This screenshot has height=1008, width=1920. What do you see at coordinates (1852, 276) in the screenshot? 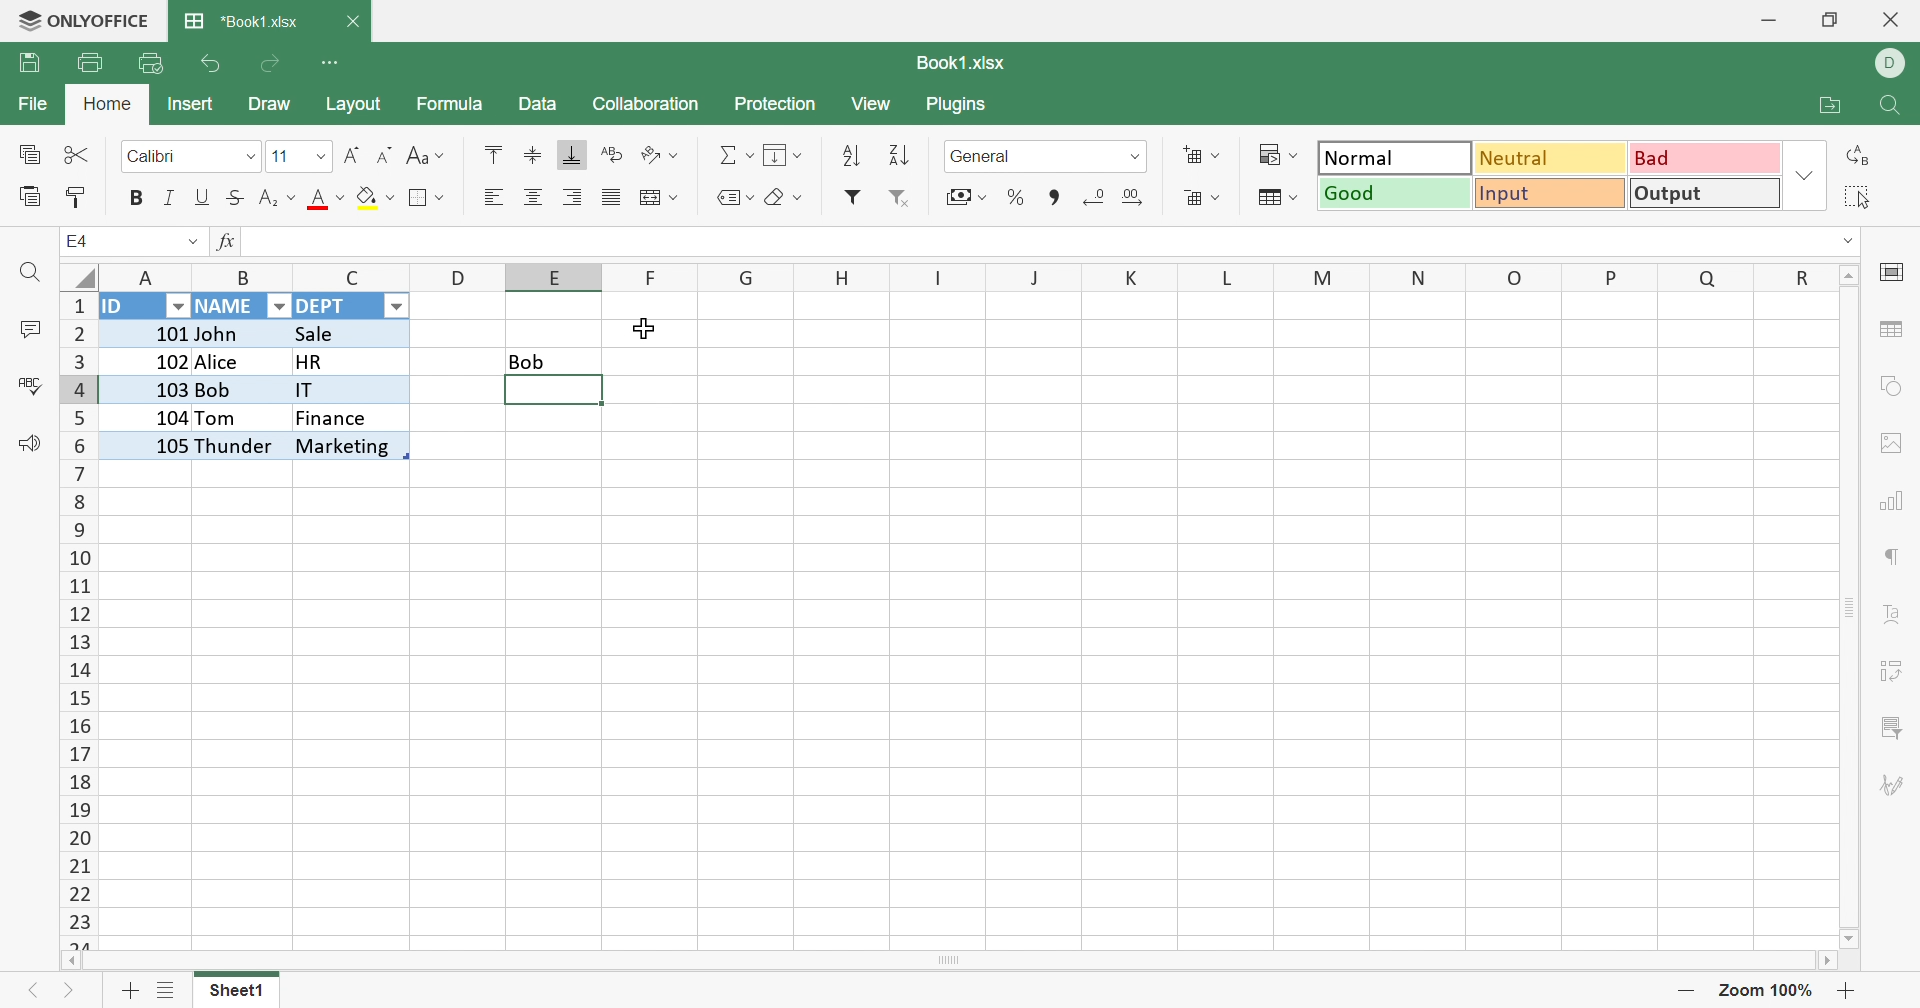
I see `Scroll Up` at bounding box center [1852, 276].